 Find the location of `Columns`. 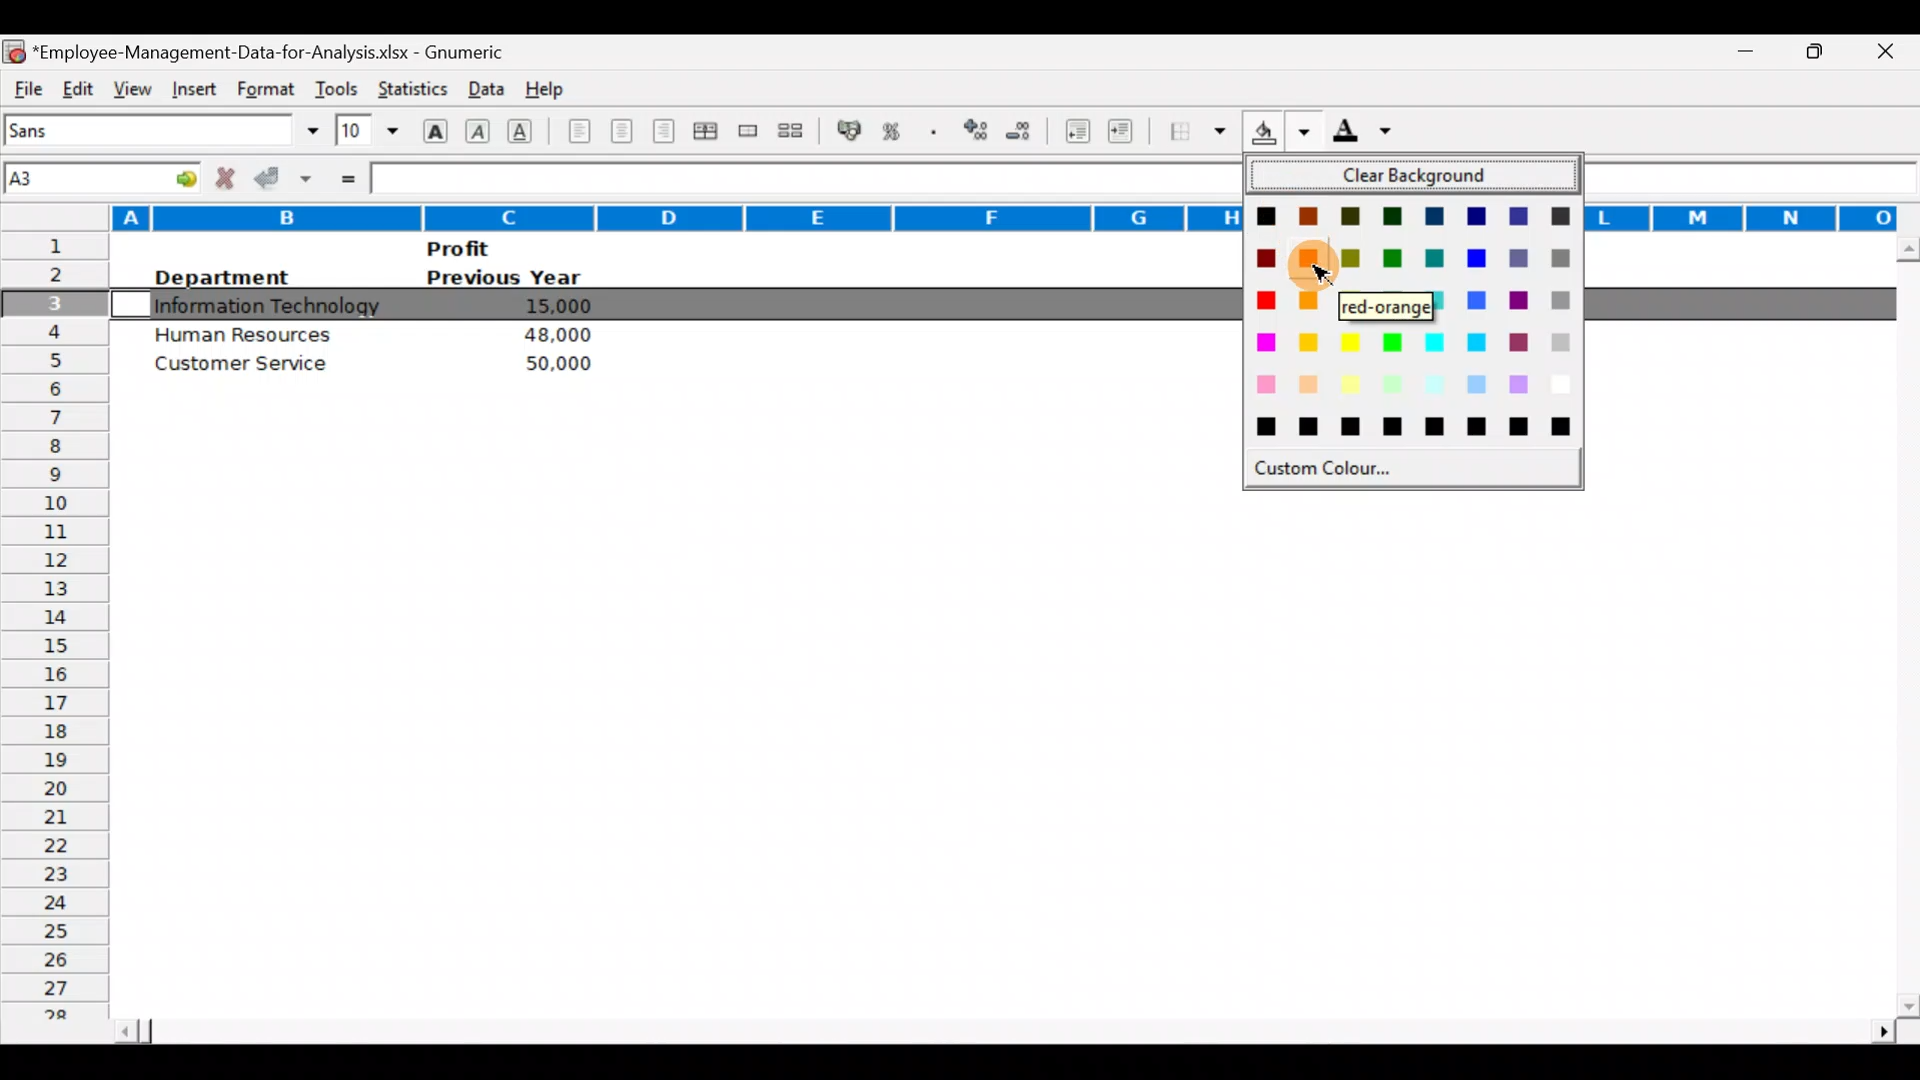

Columns is located at coordinates (616, 216).